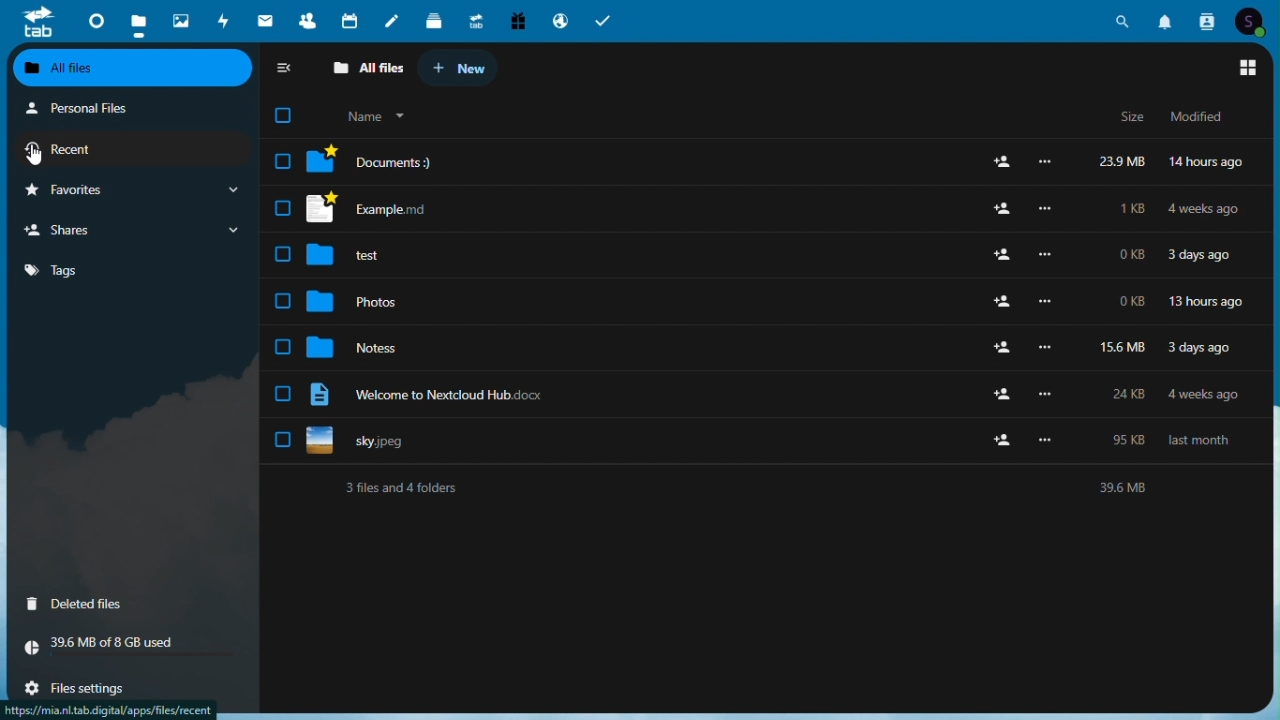 Image resolution: width=1280 pixels, height=720 pixels. I want to click on 24 KB, so click(1133, 391).